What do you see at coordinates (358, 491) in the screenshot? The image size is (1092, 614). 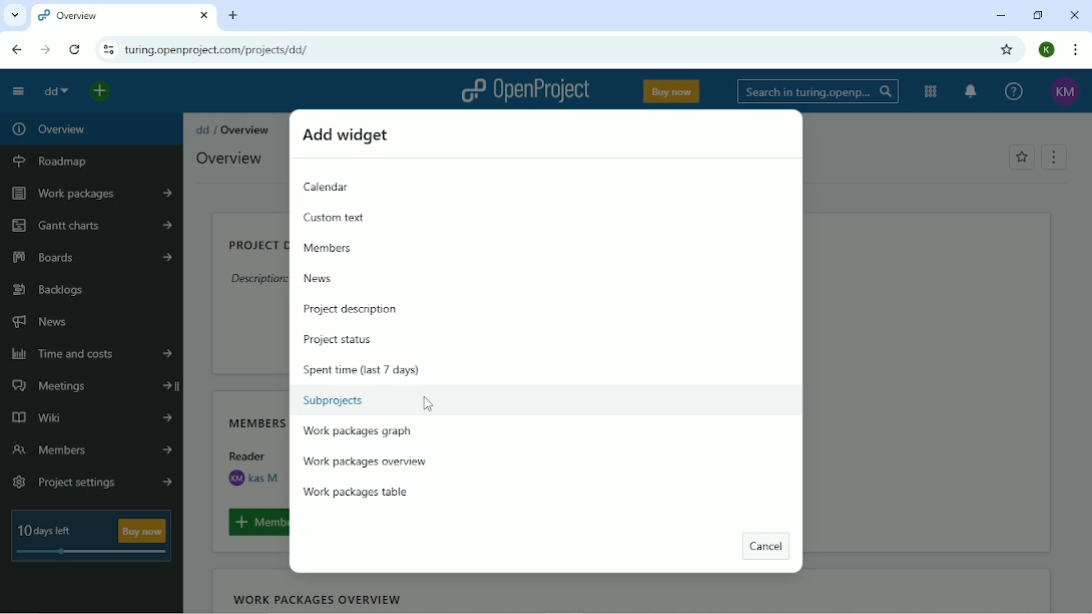 I see `Work packages table` at bounding box center [358, 491].